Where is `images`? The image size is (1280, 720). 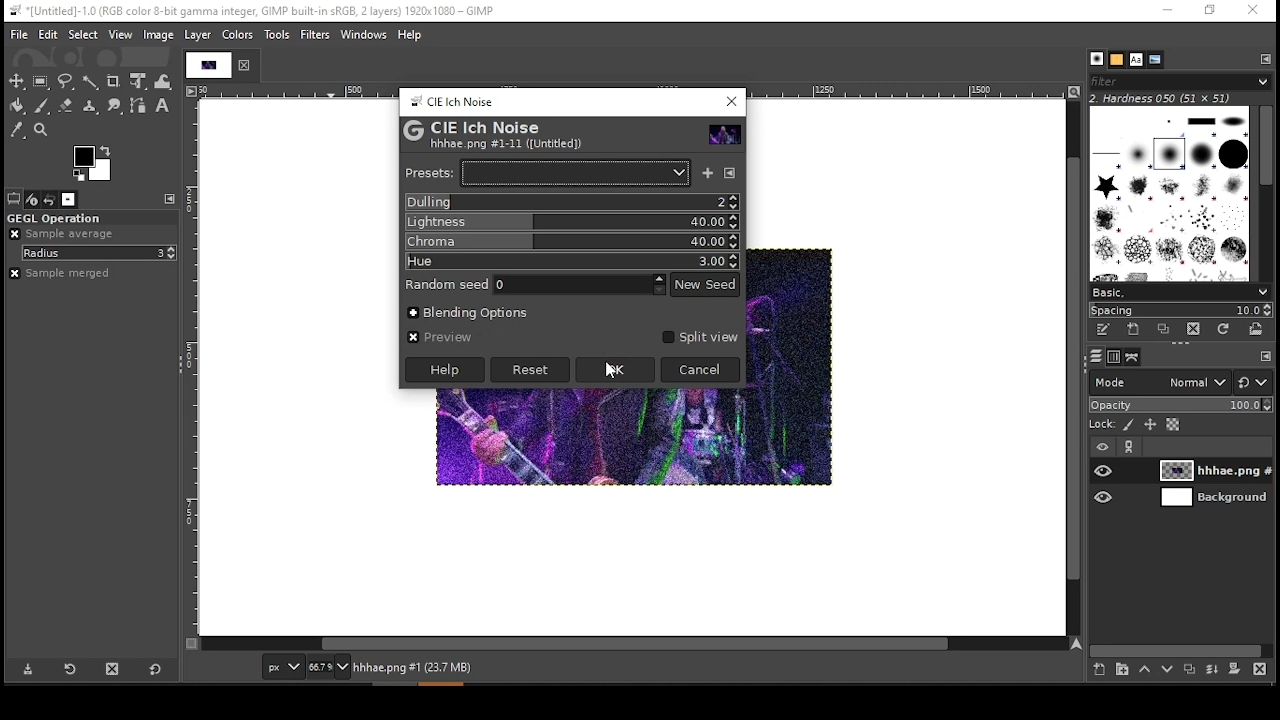 images is located at coordinates (69, 199).